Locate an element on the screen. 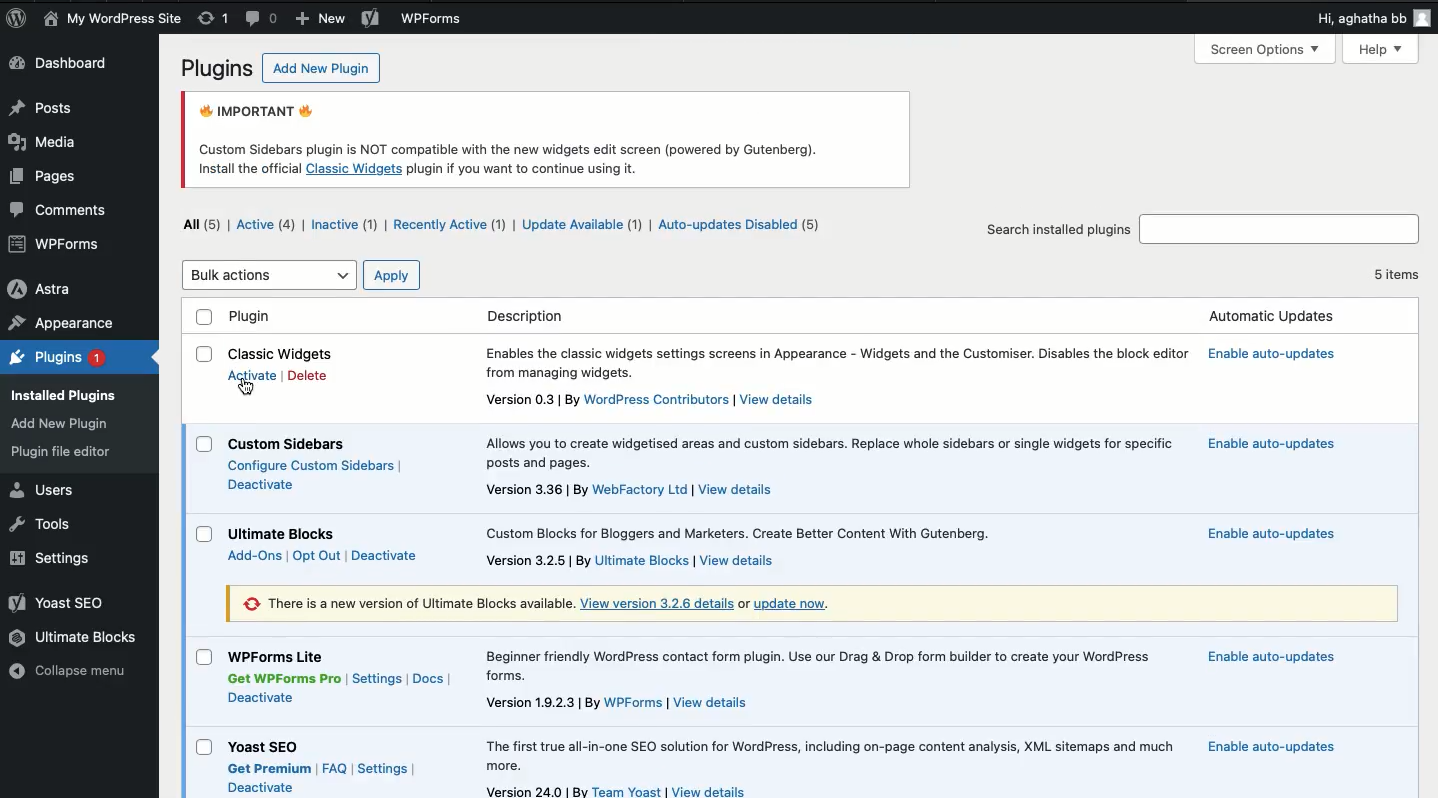 This screenshot has height=798, width=1438. Inactive is located at coordinates (342, 226).